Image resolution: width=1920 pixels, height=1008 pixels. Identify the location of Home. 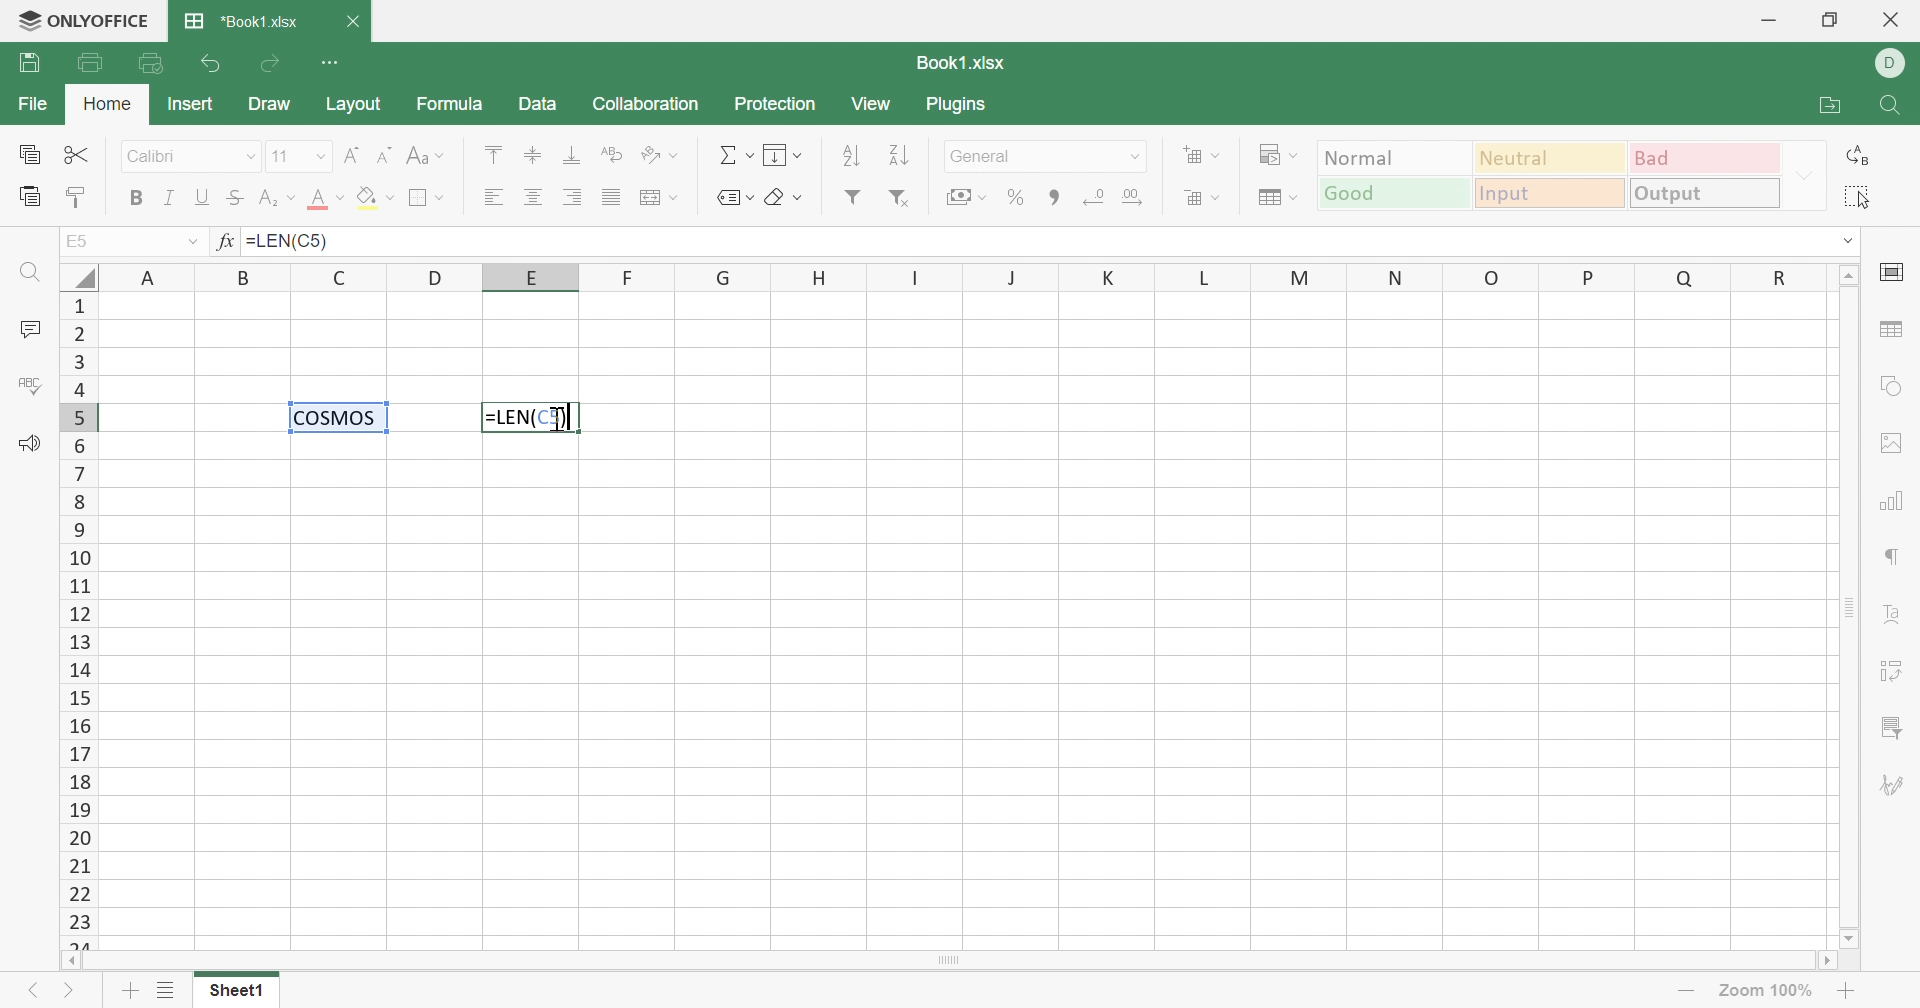
(108, 104).